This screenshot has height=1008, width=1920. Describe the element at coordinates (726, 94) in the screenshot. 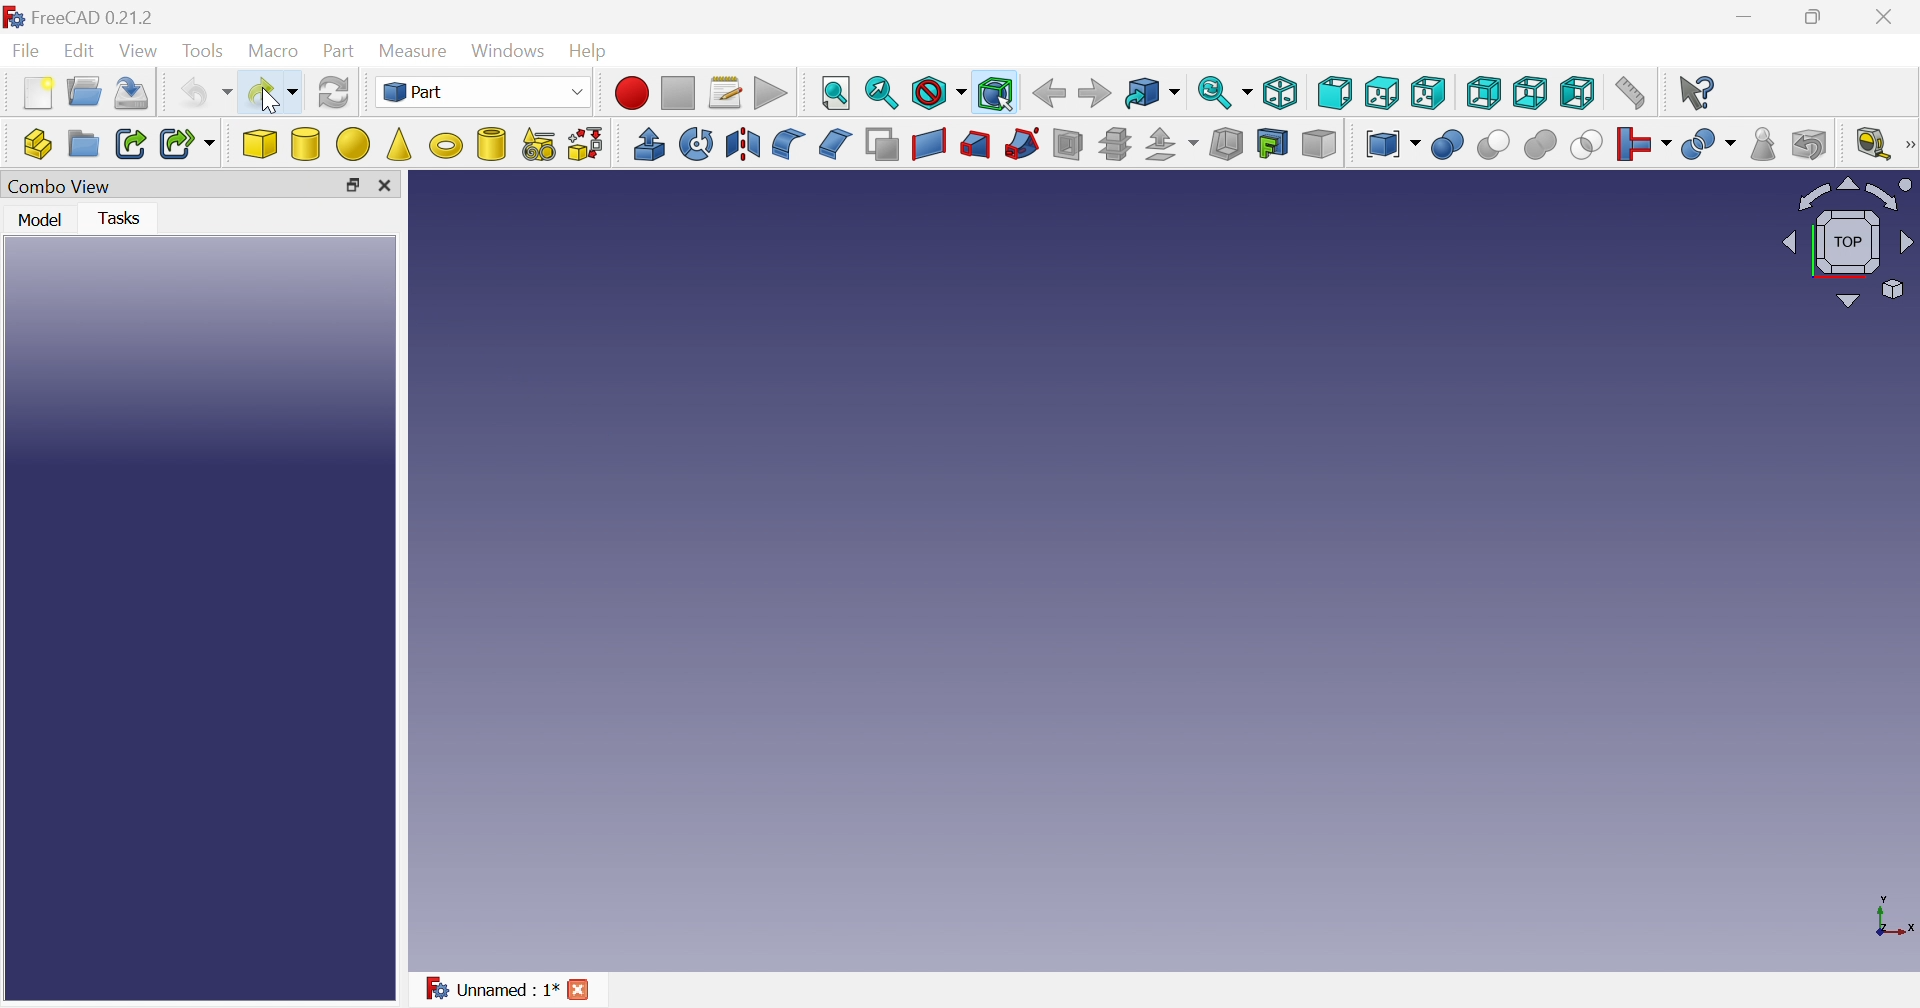

I see `Macros` at that location.